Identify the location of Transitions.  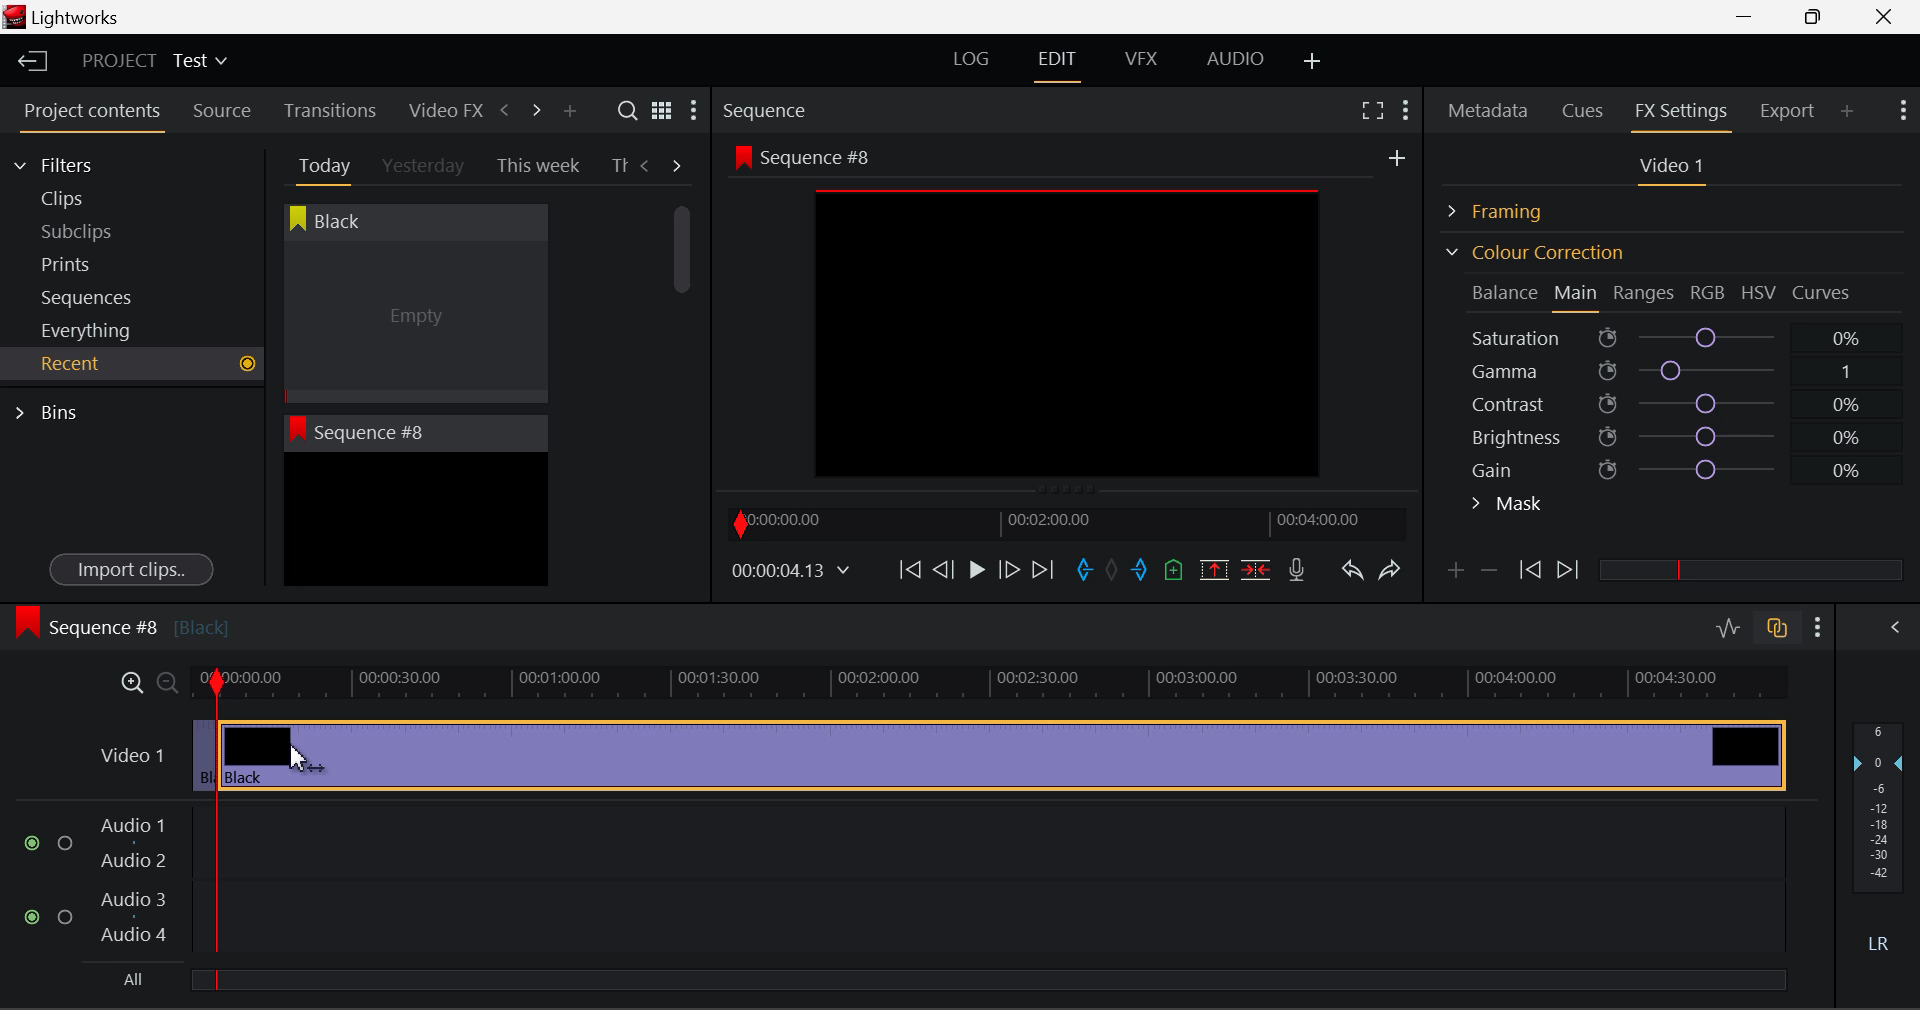
(330, 110).